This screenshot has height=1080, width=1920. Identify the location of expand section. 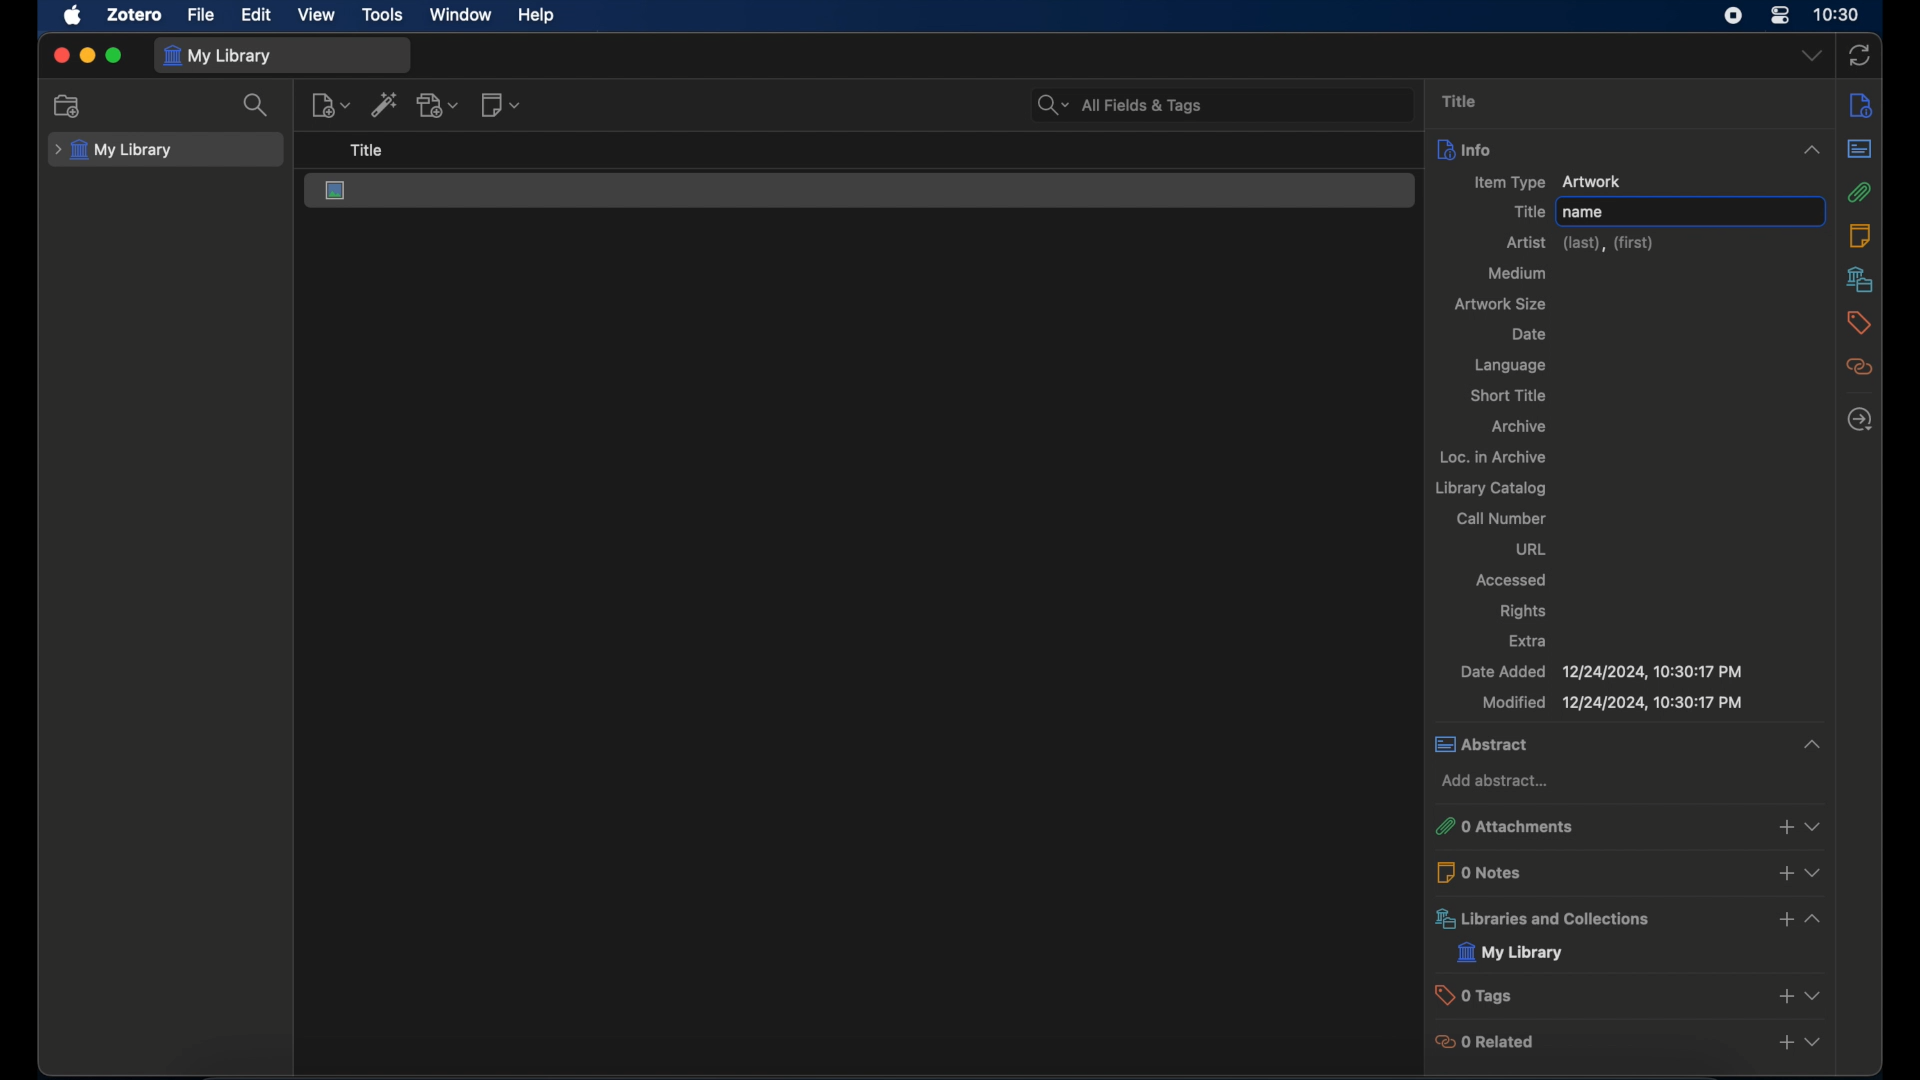
(1820, 826).